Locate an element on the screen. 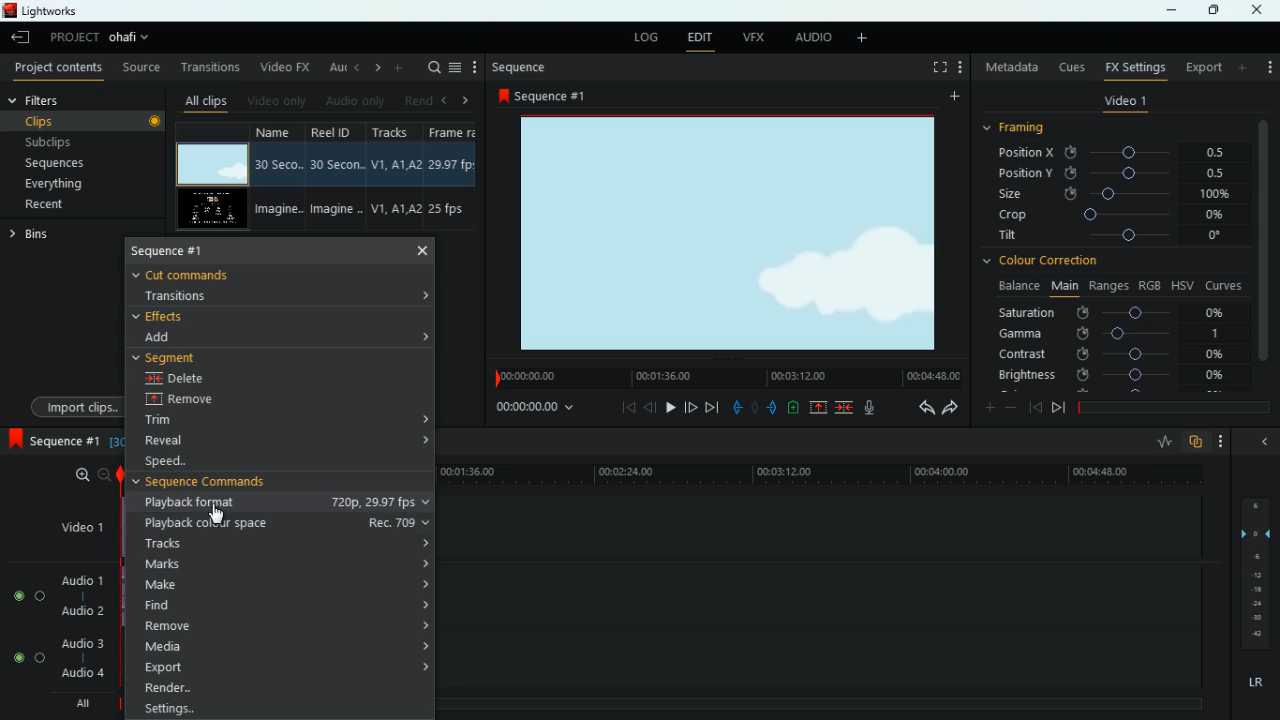  saturation is located at coordinates (1121, 314).